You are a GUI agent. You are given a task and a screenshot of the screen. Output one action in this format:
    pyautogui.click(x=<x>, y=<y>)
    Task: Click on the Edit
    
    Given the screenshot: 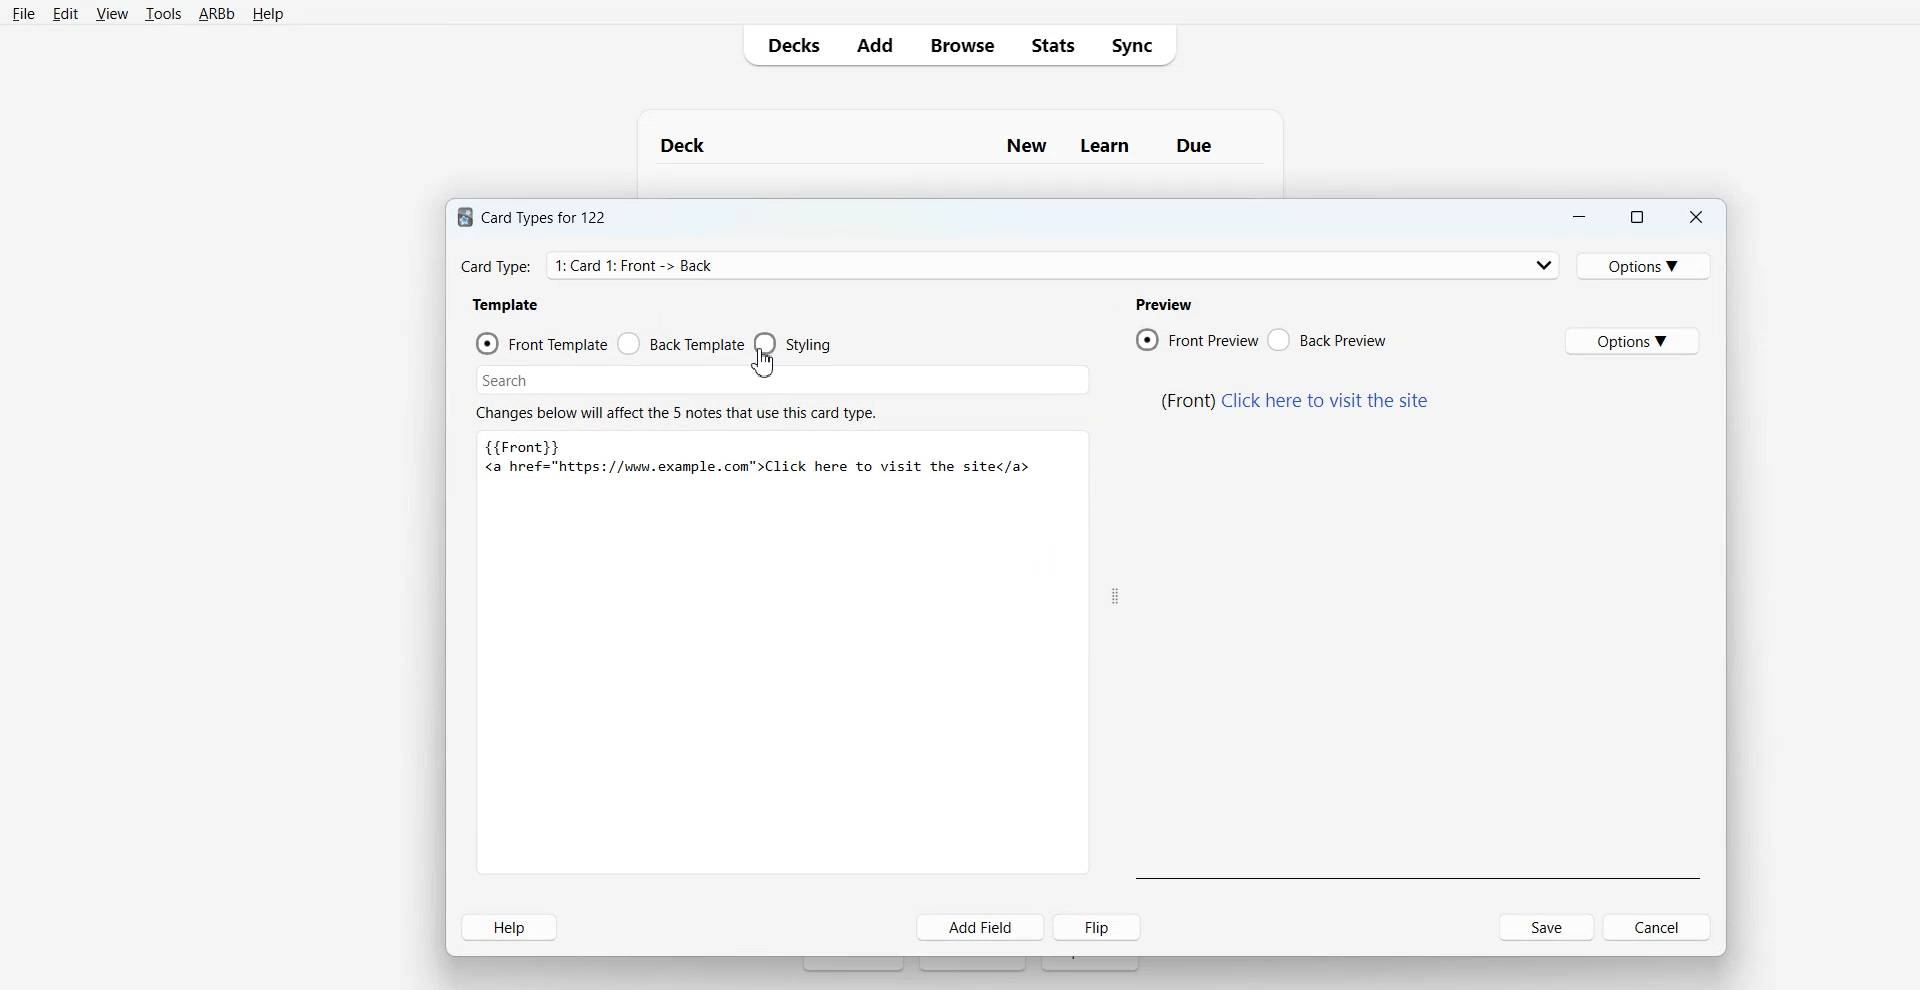 What is the action you would take?
    pyautogui.click(x=66, y=14)
    